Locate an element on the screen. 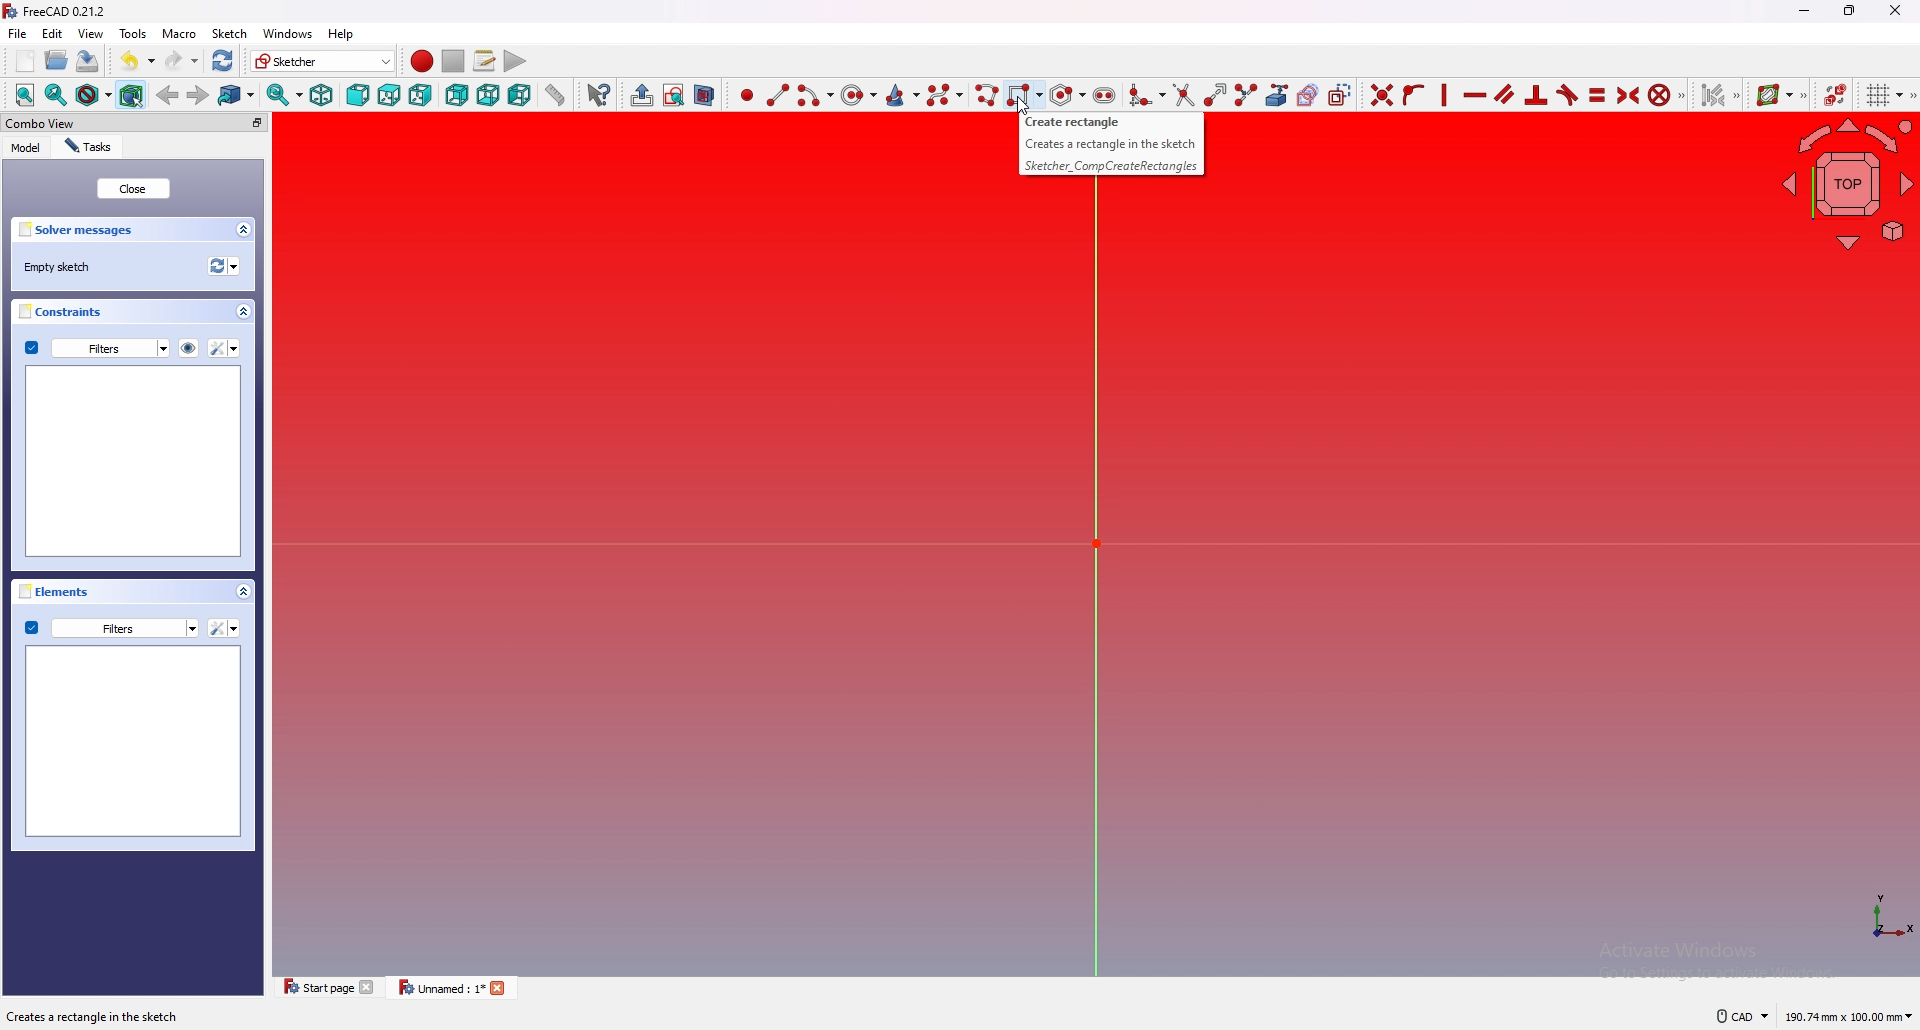 Image resolution: width=1920 pixels, height=1030 pixels. model is located at coordinates (27, 148).